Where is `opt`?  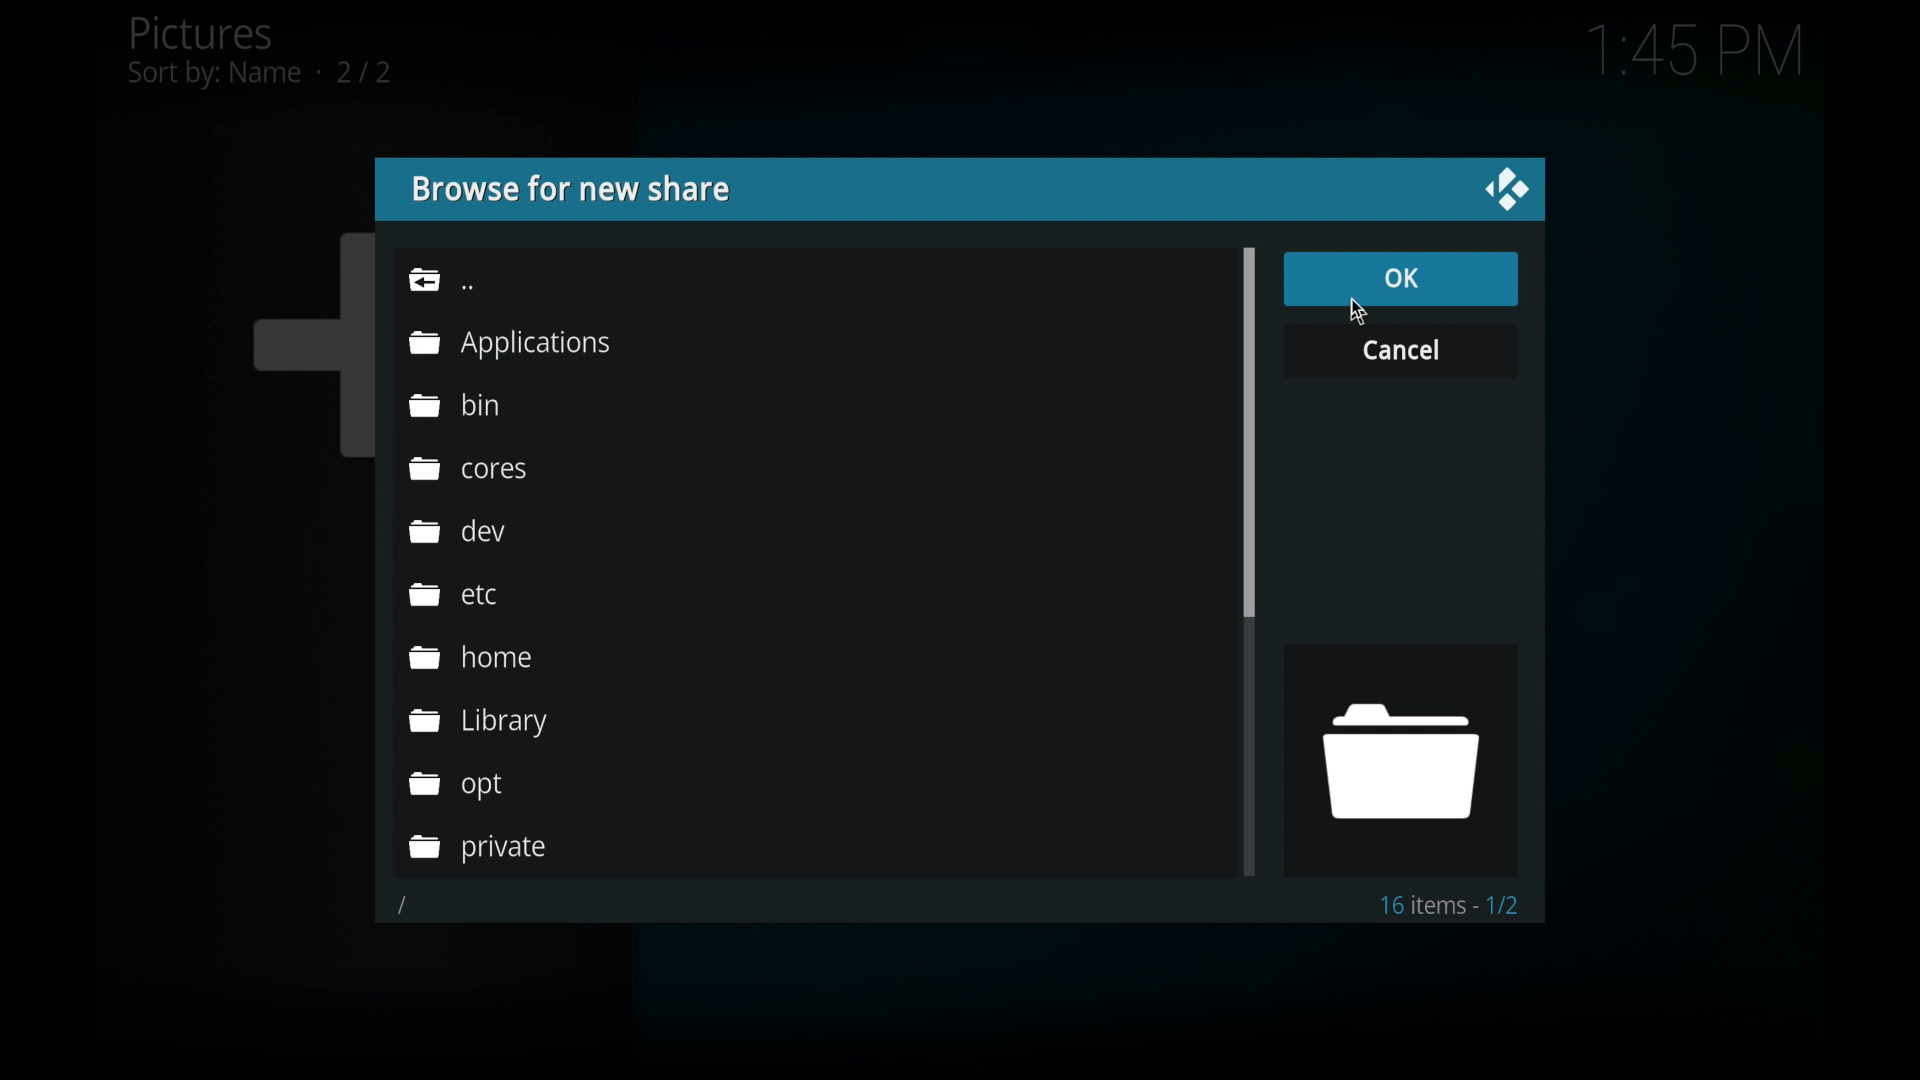 opt is located at coordinates (457, 785).